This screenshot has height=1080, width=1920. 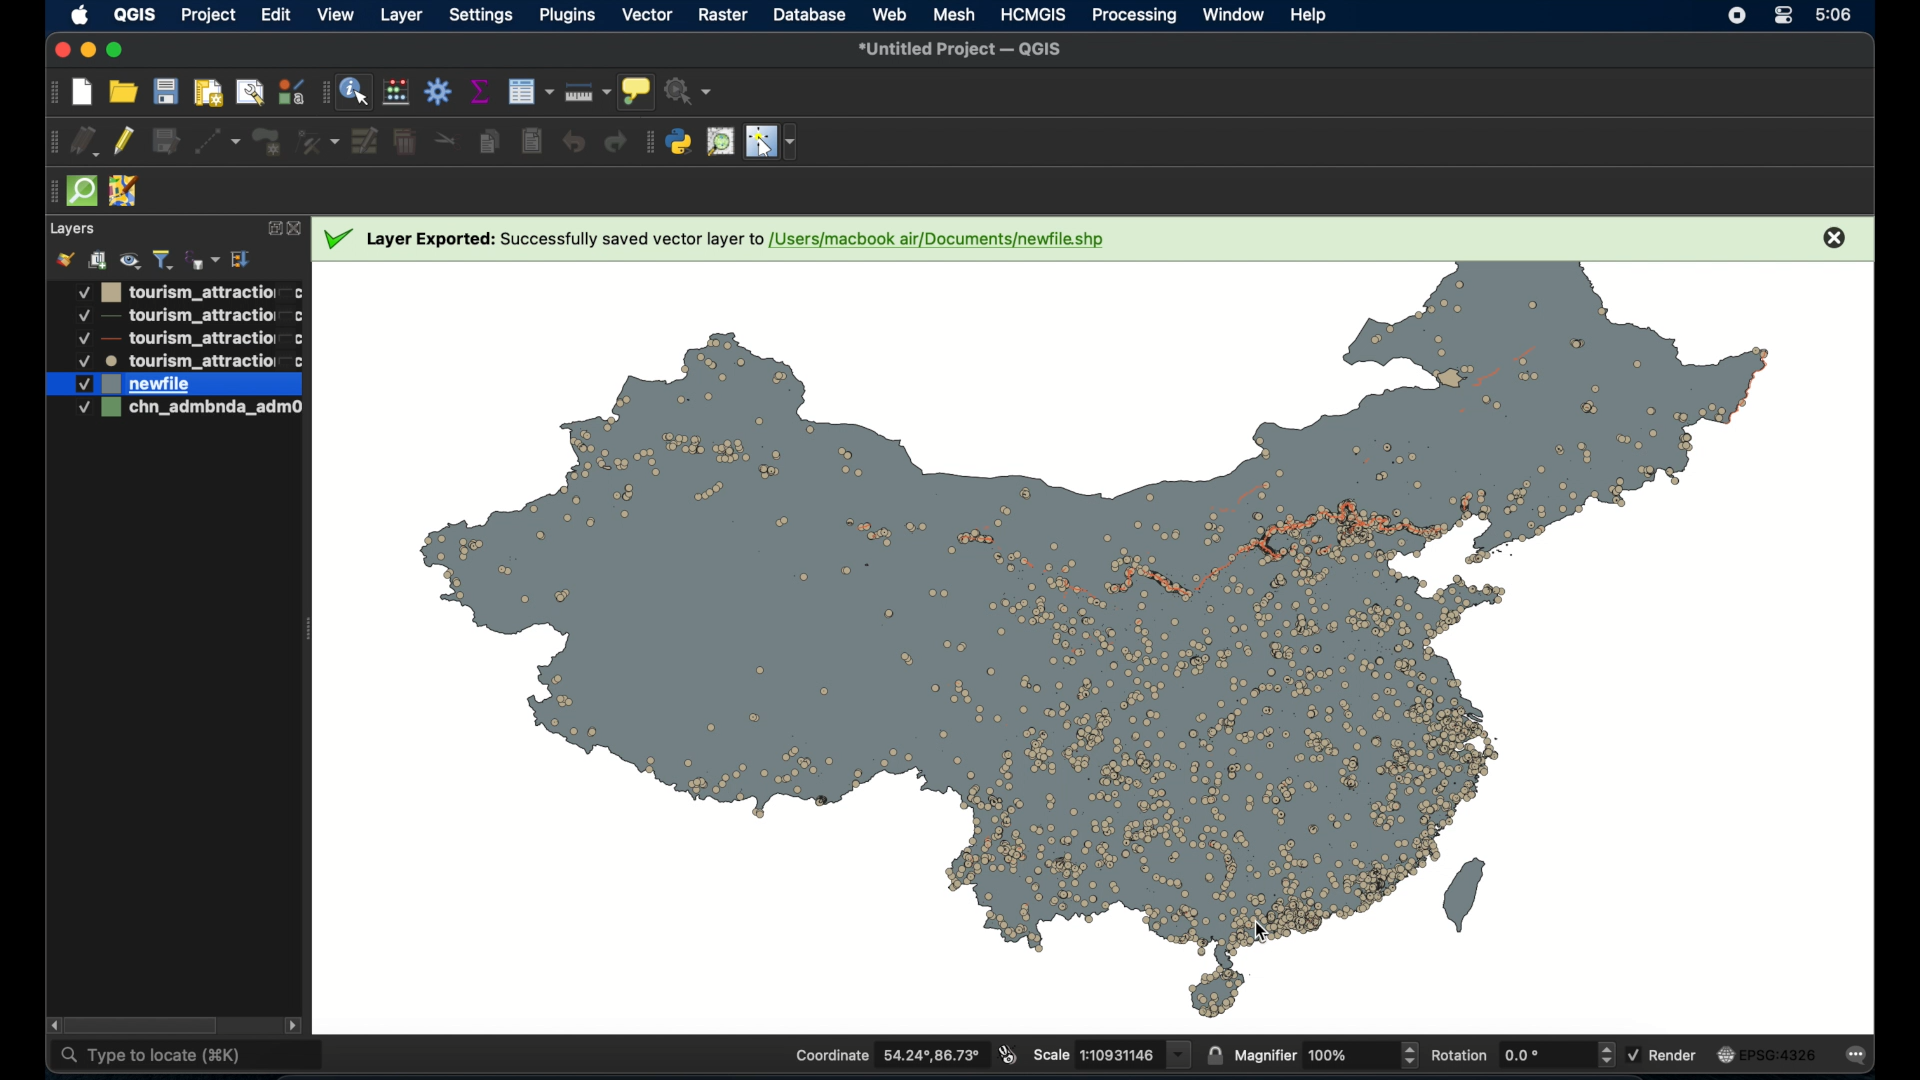 I want to click on print layout, so click(x=209, y=91).